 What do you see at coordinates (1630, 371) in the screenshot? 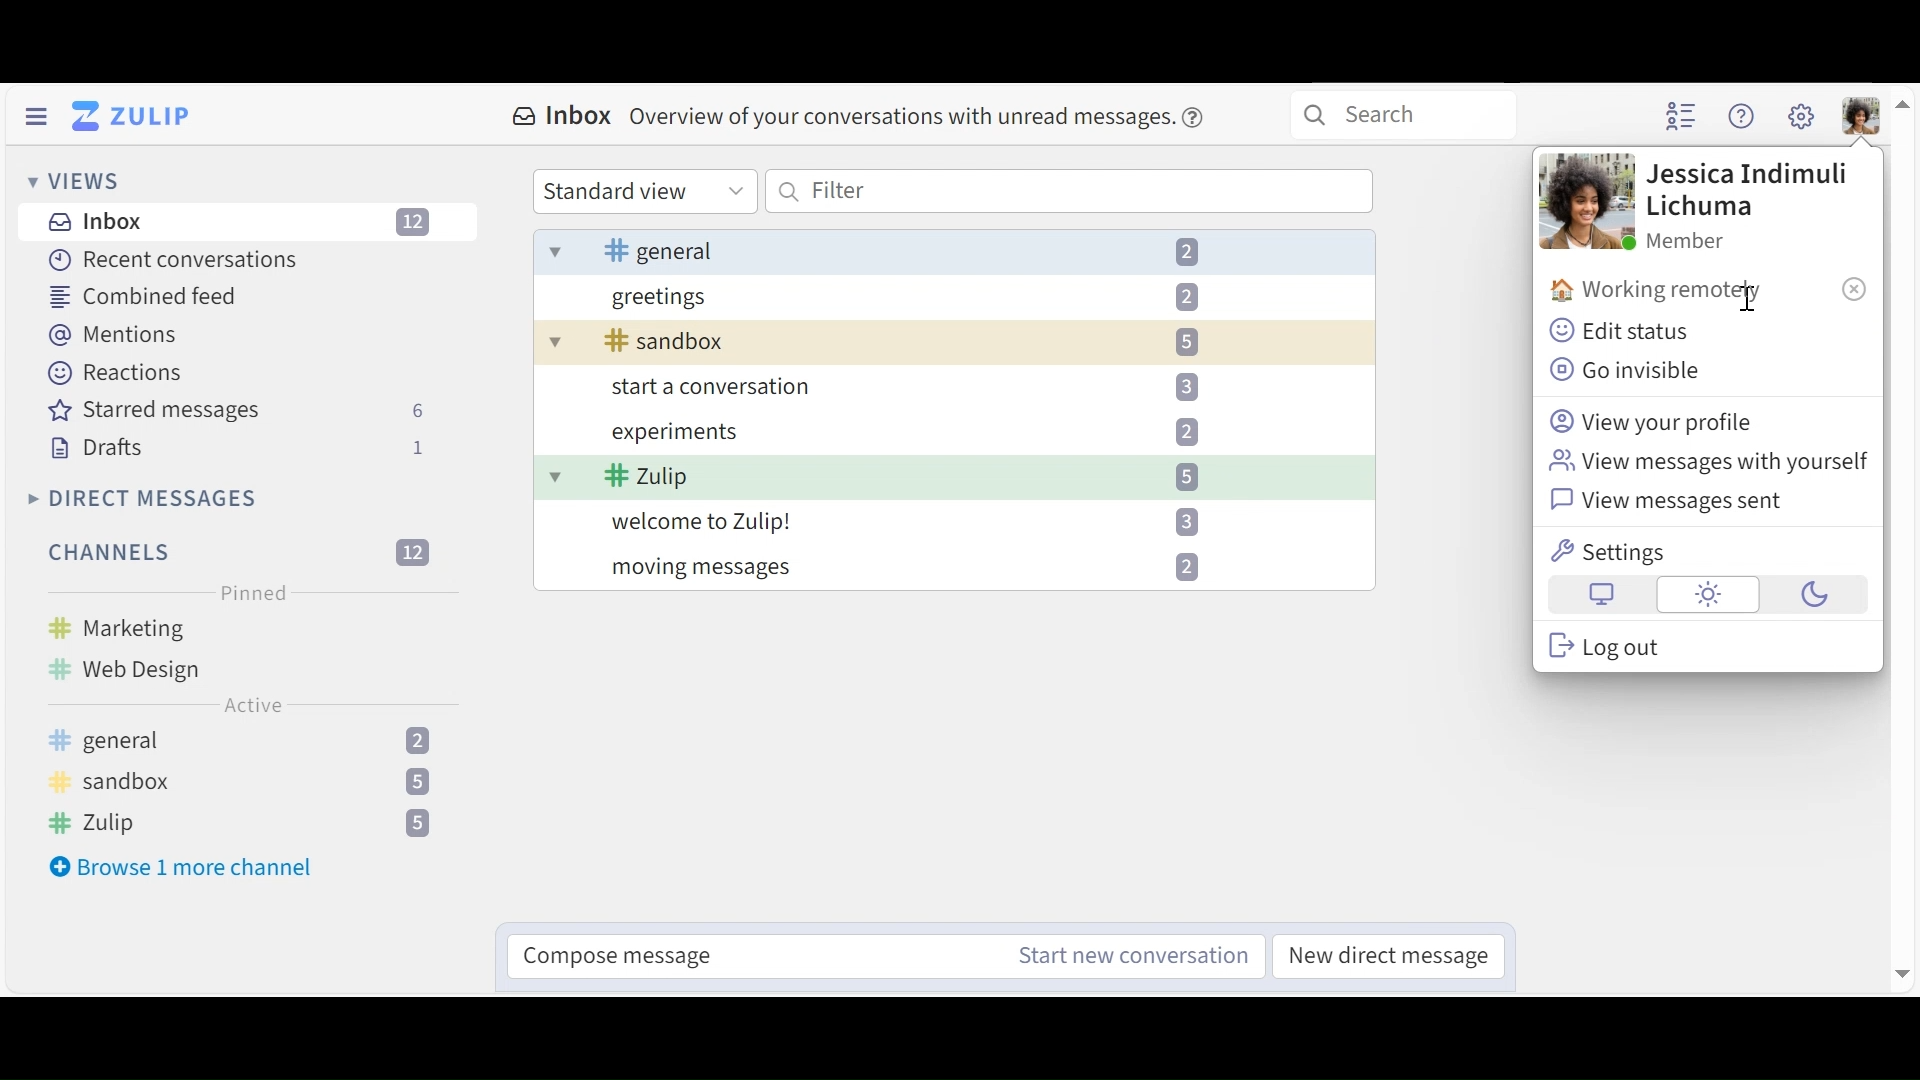
I see `Go invisible` at bounding box center [1630, 371].